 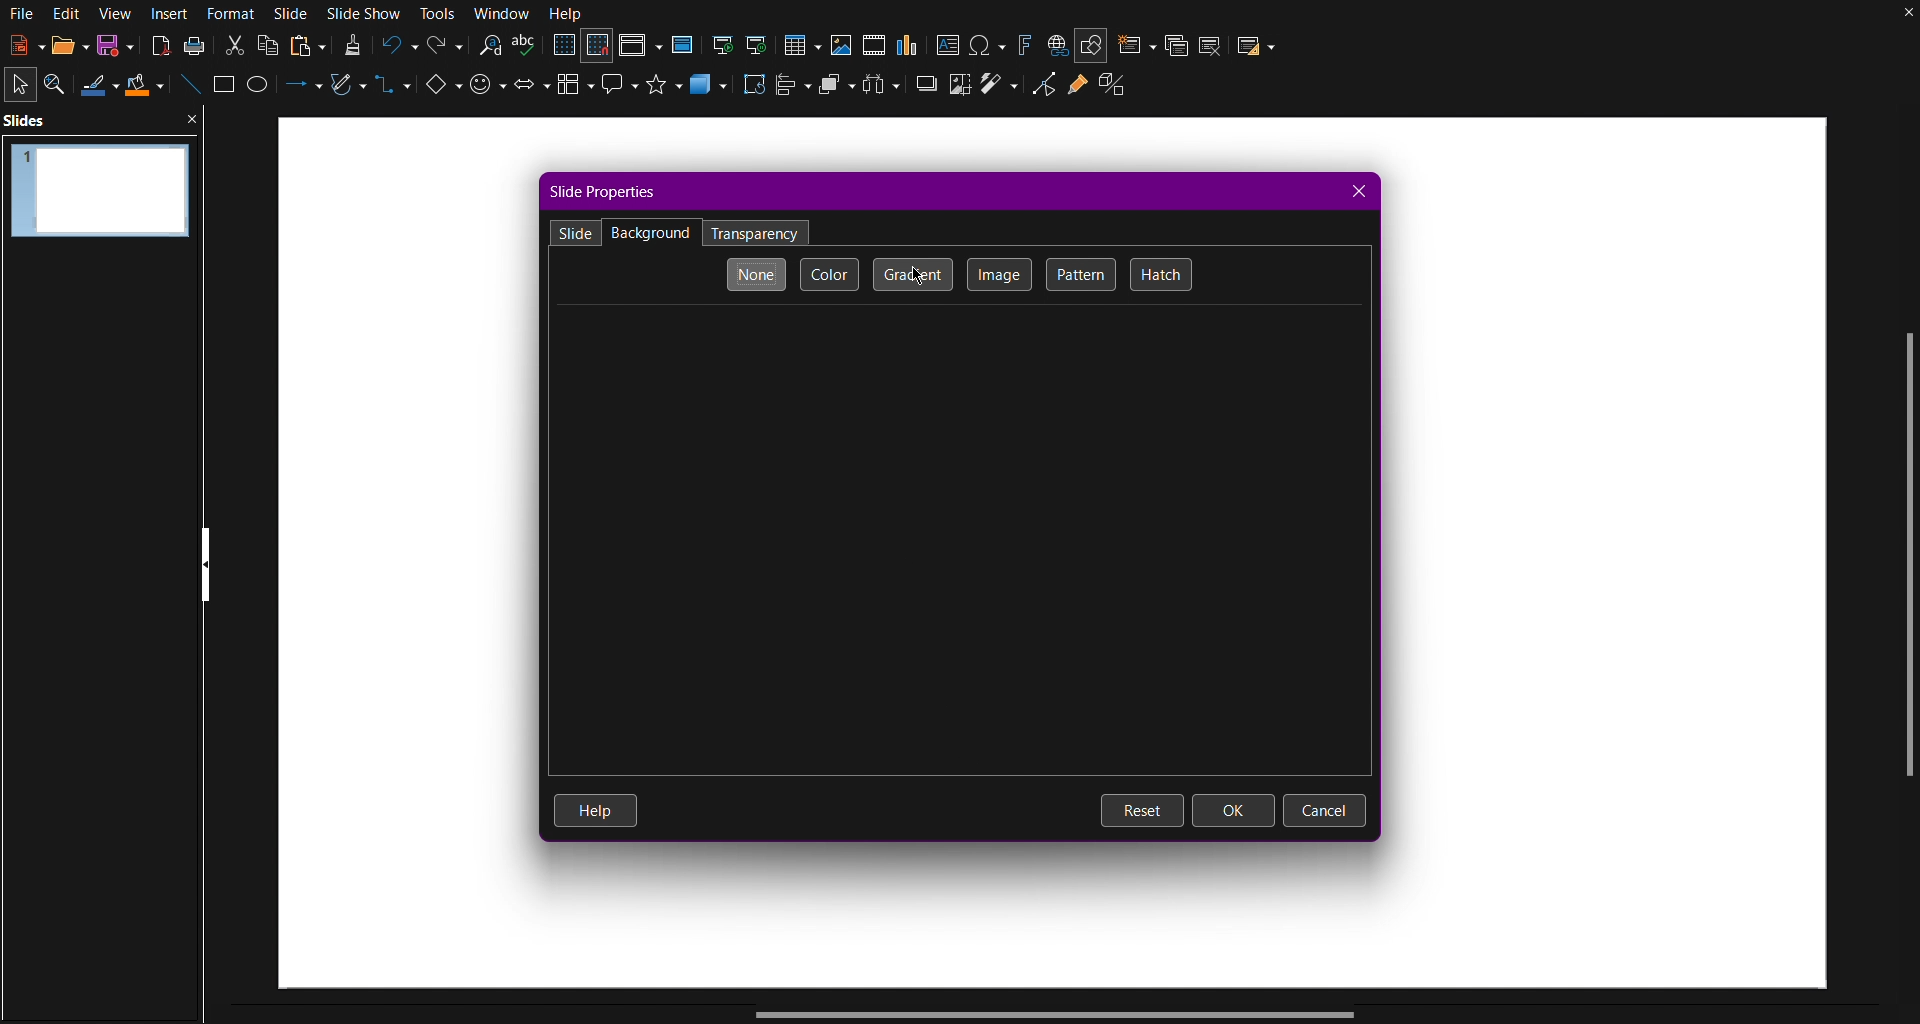 I want to click on Help, so click(x=567, y=14).